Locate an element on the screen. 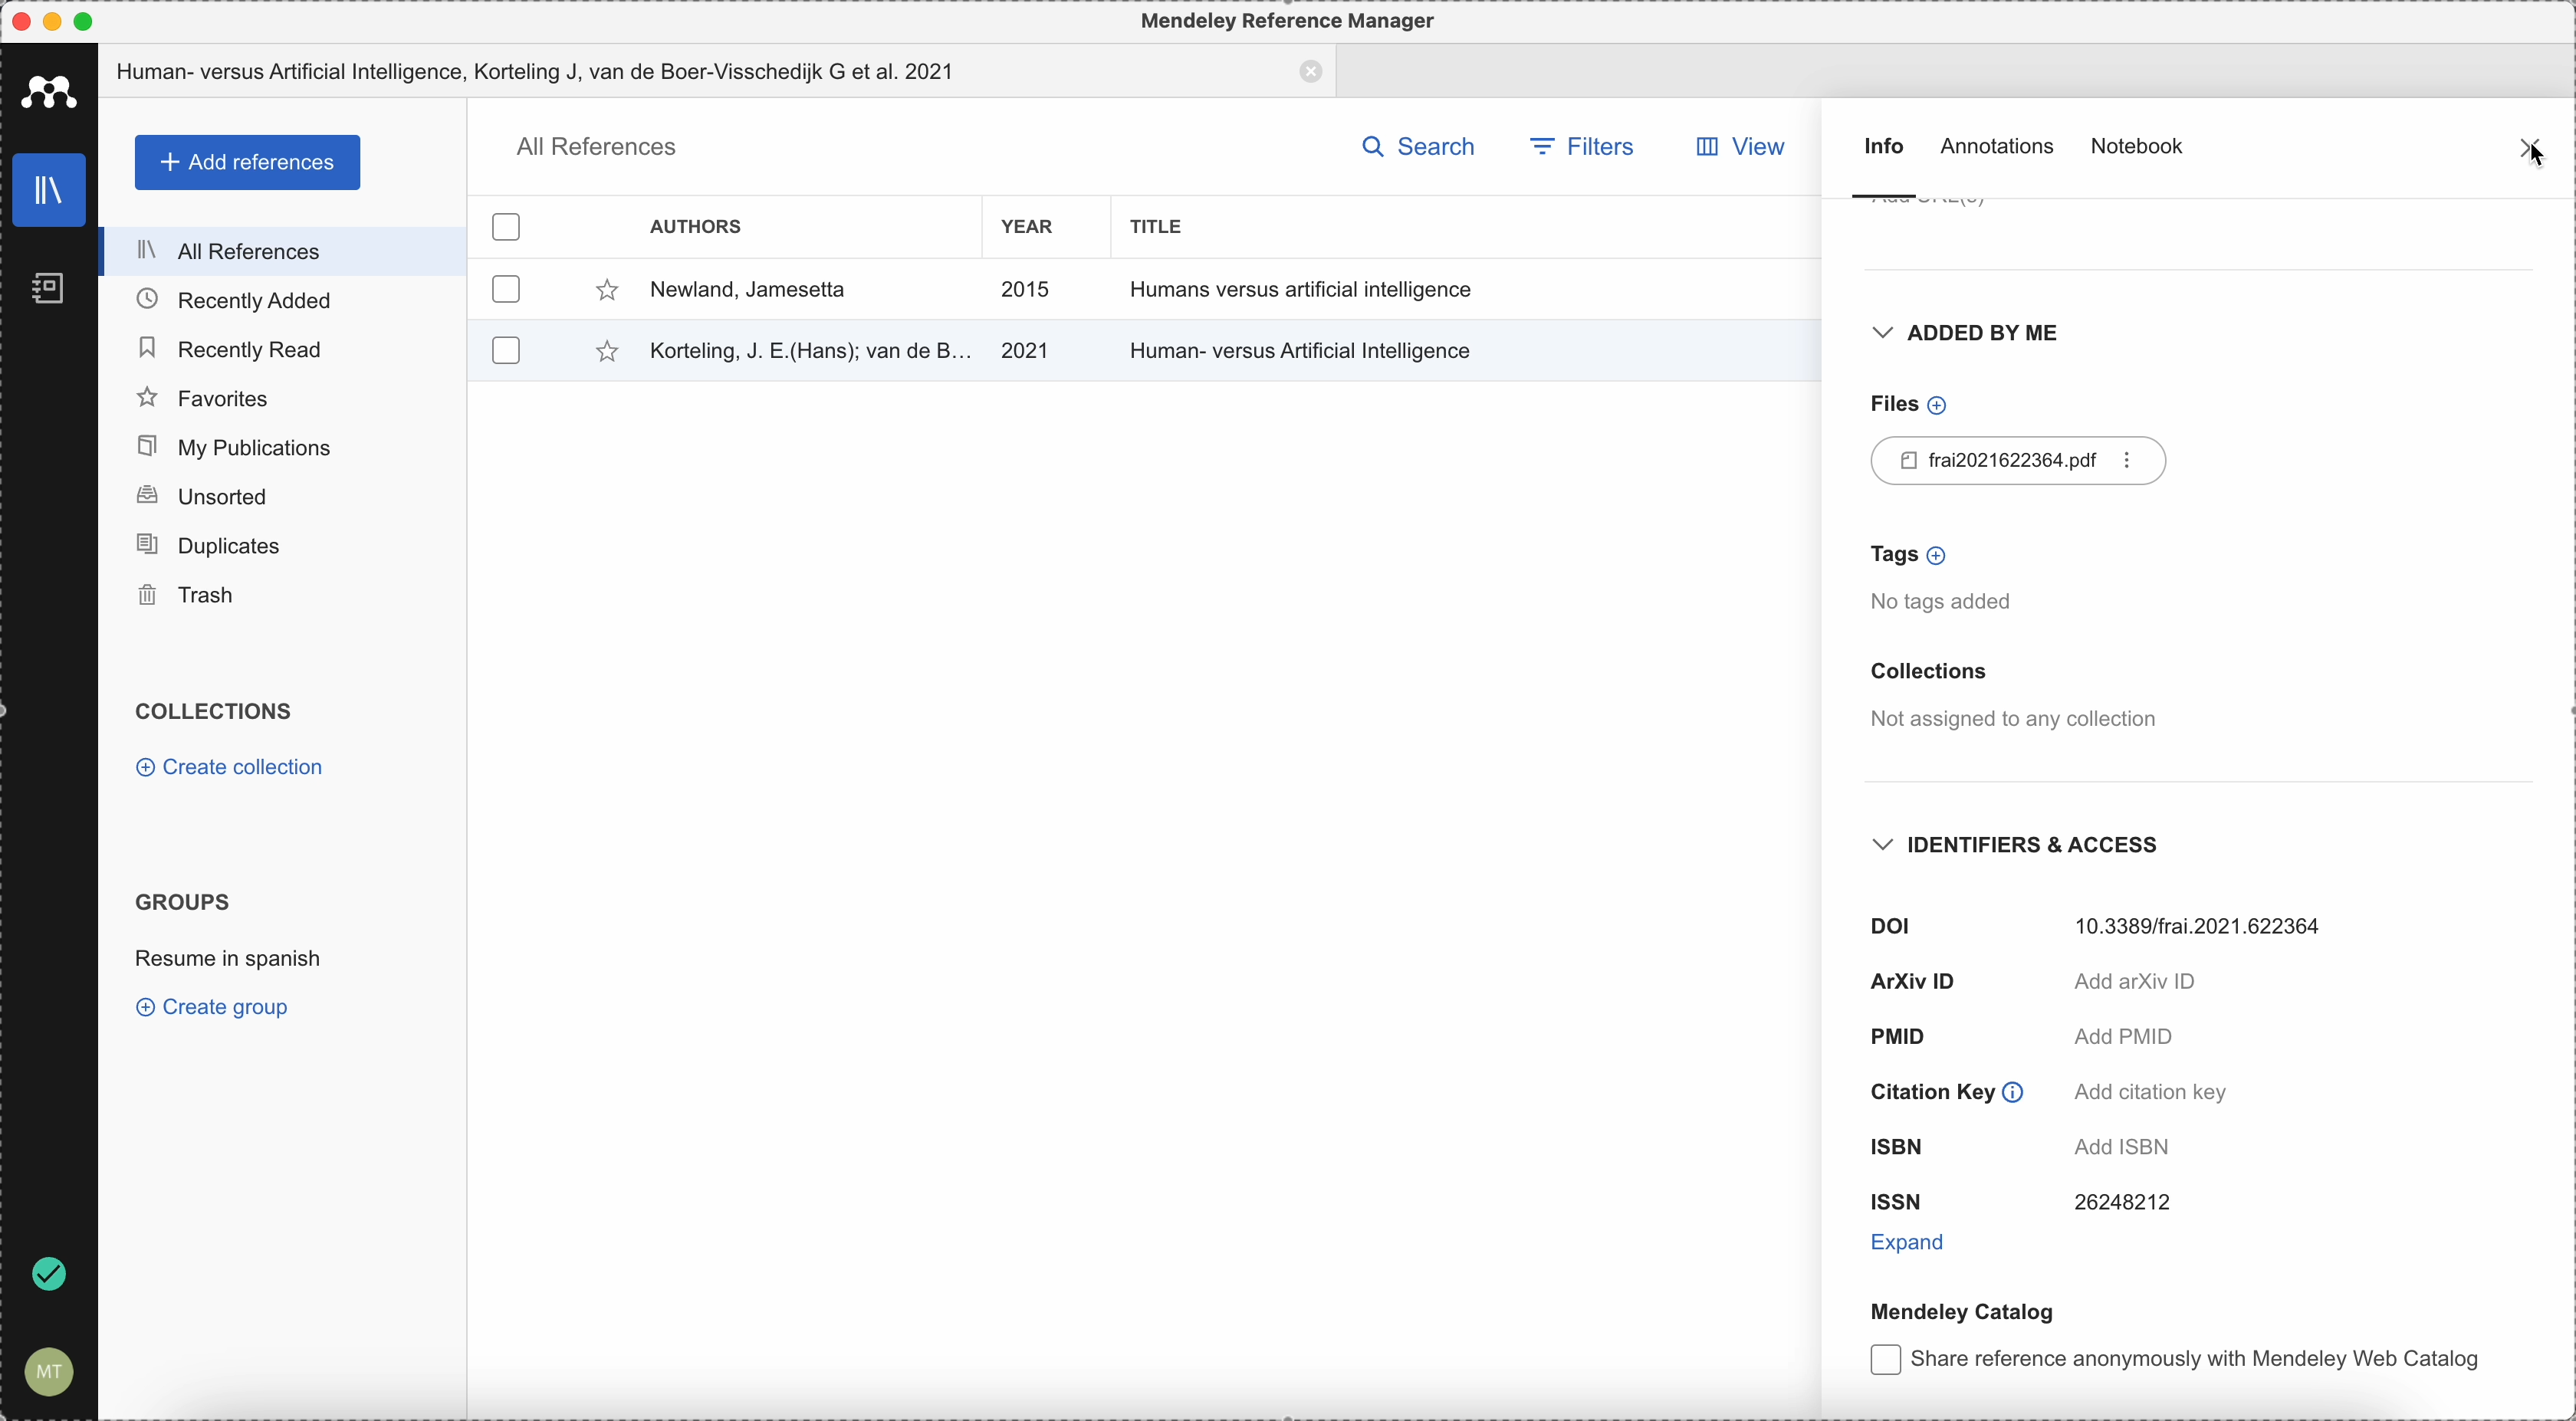 This screenshot has width=2576, height=1421. favorite is located at coordinates (594, 353).